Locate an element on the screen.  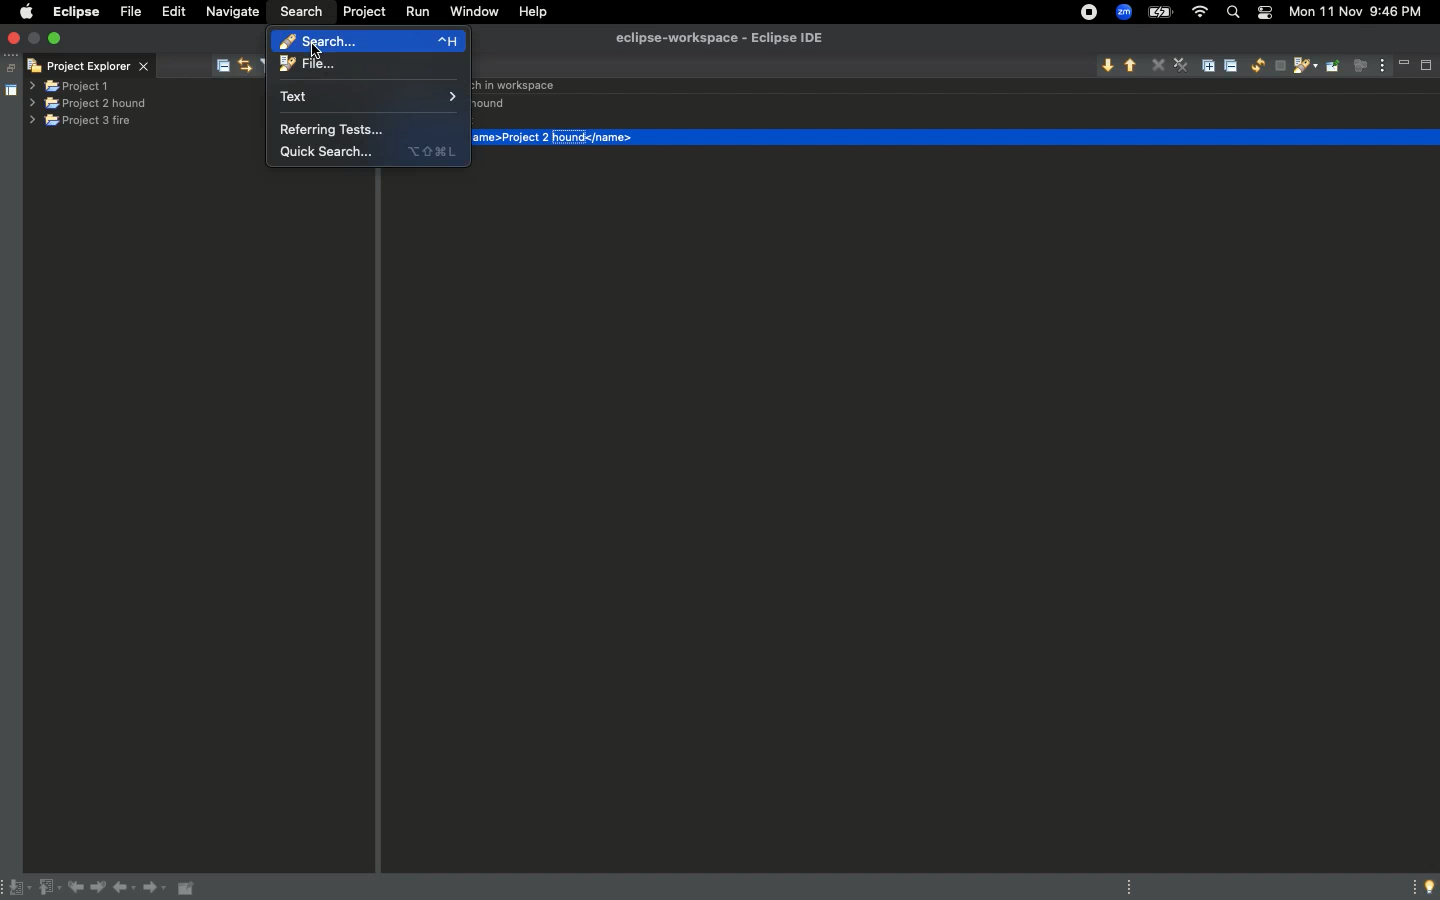
restore is located at coordinates (9, 62).